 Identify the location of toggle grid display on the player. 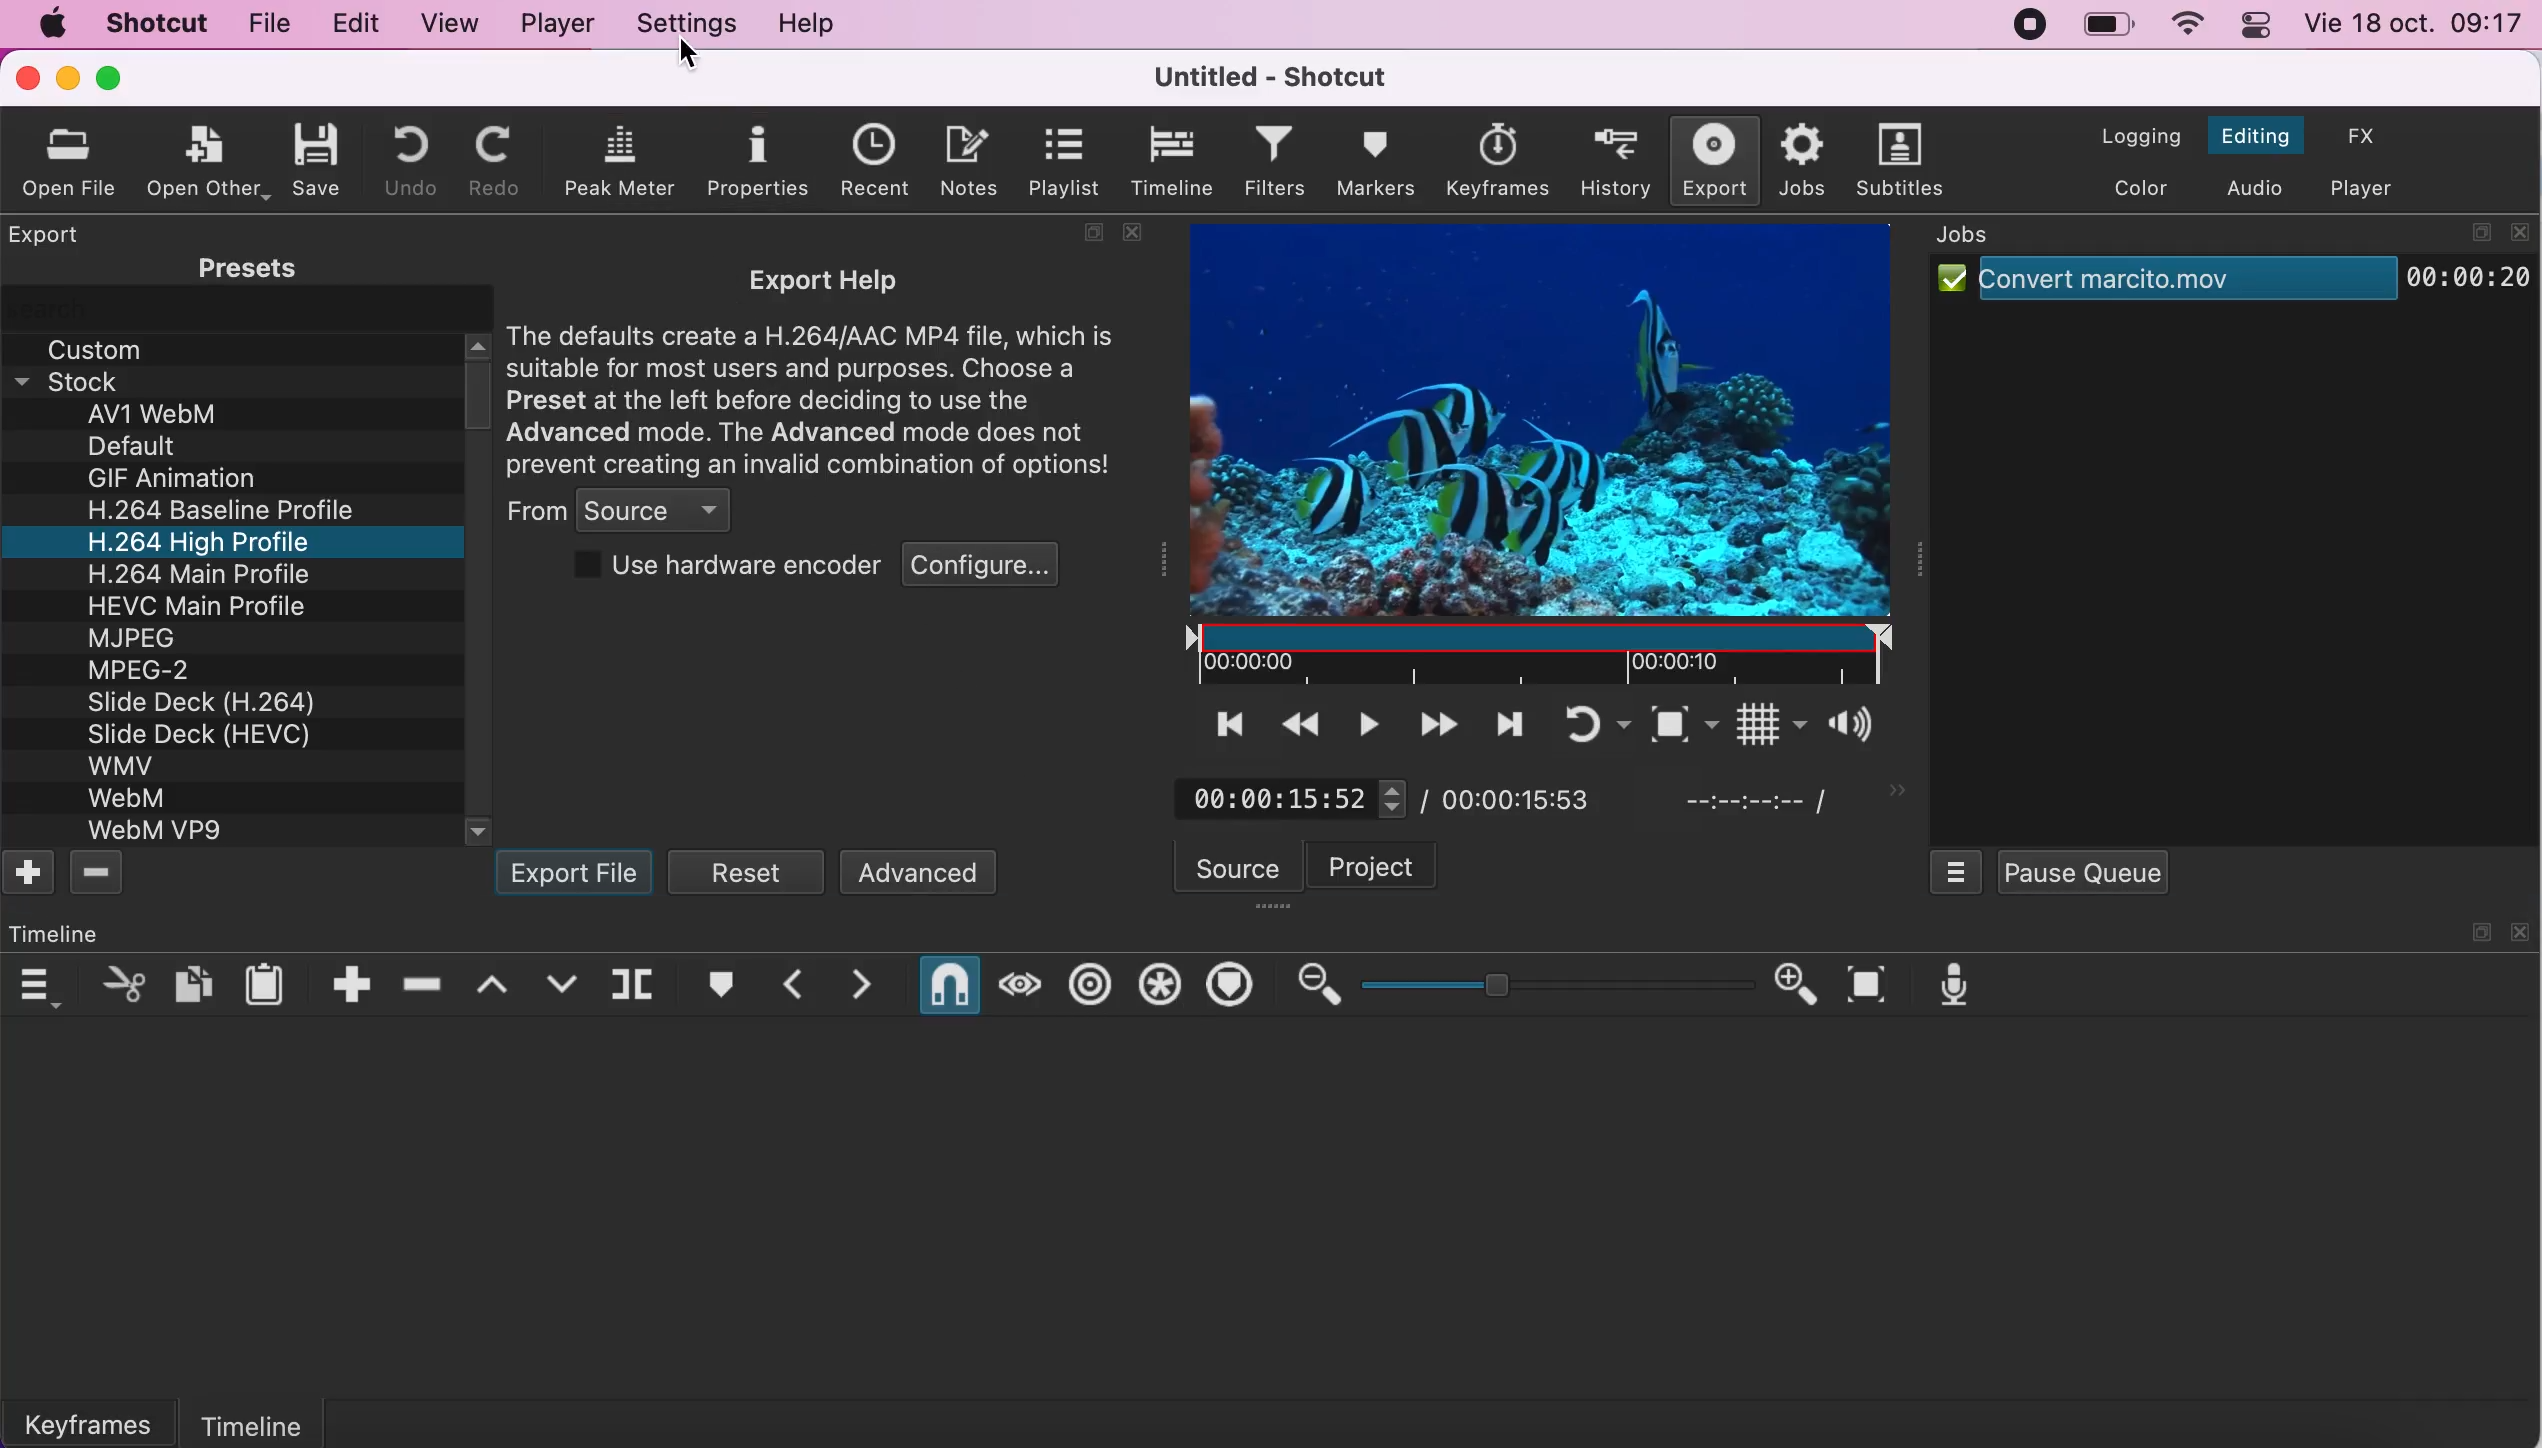
(1741, 726).